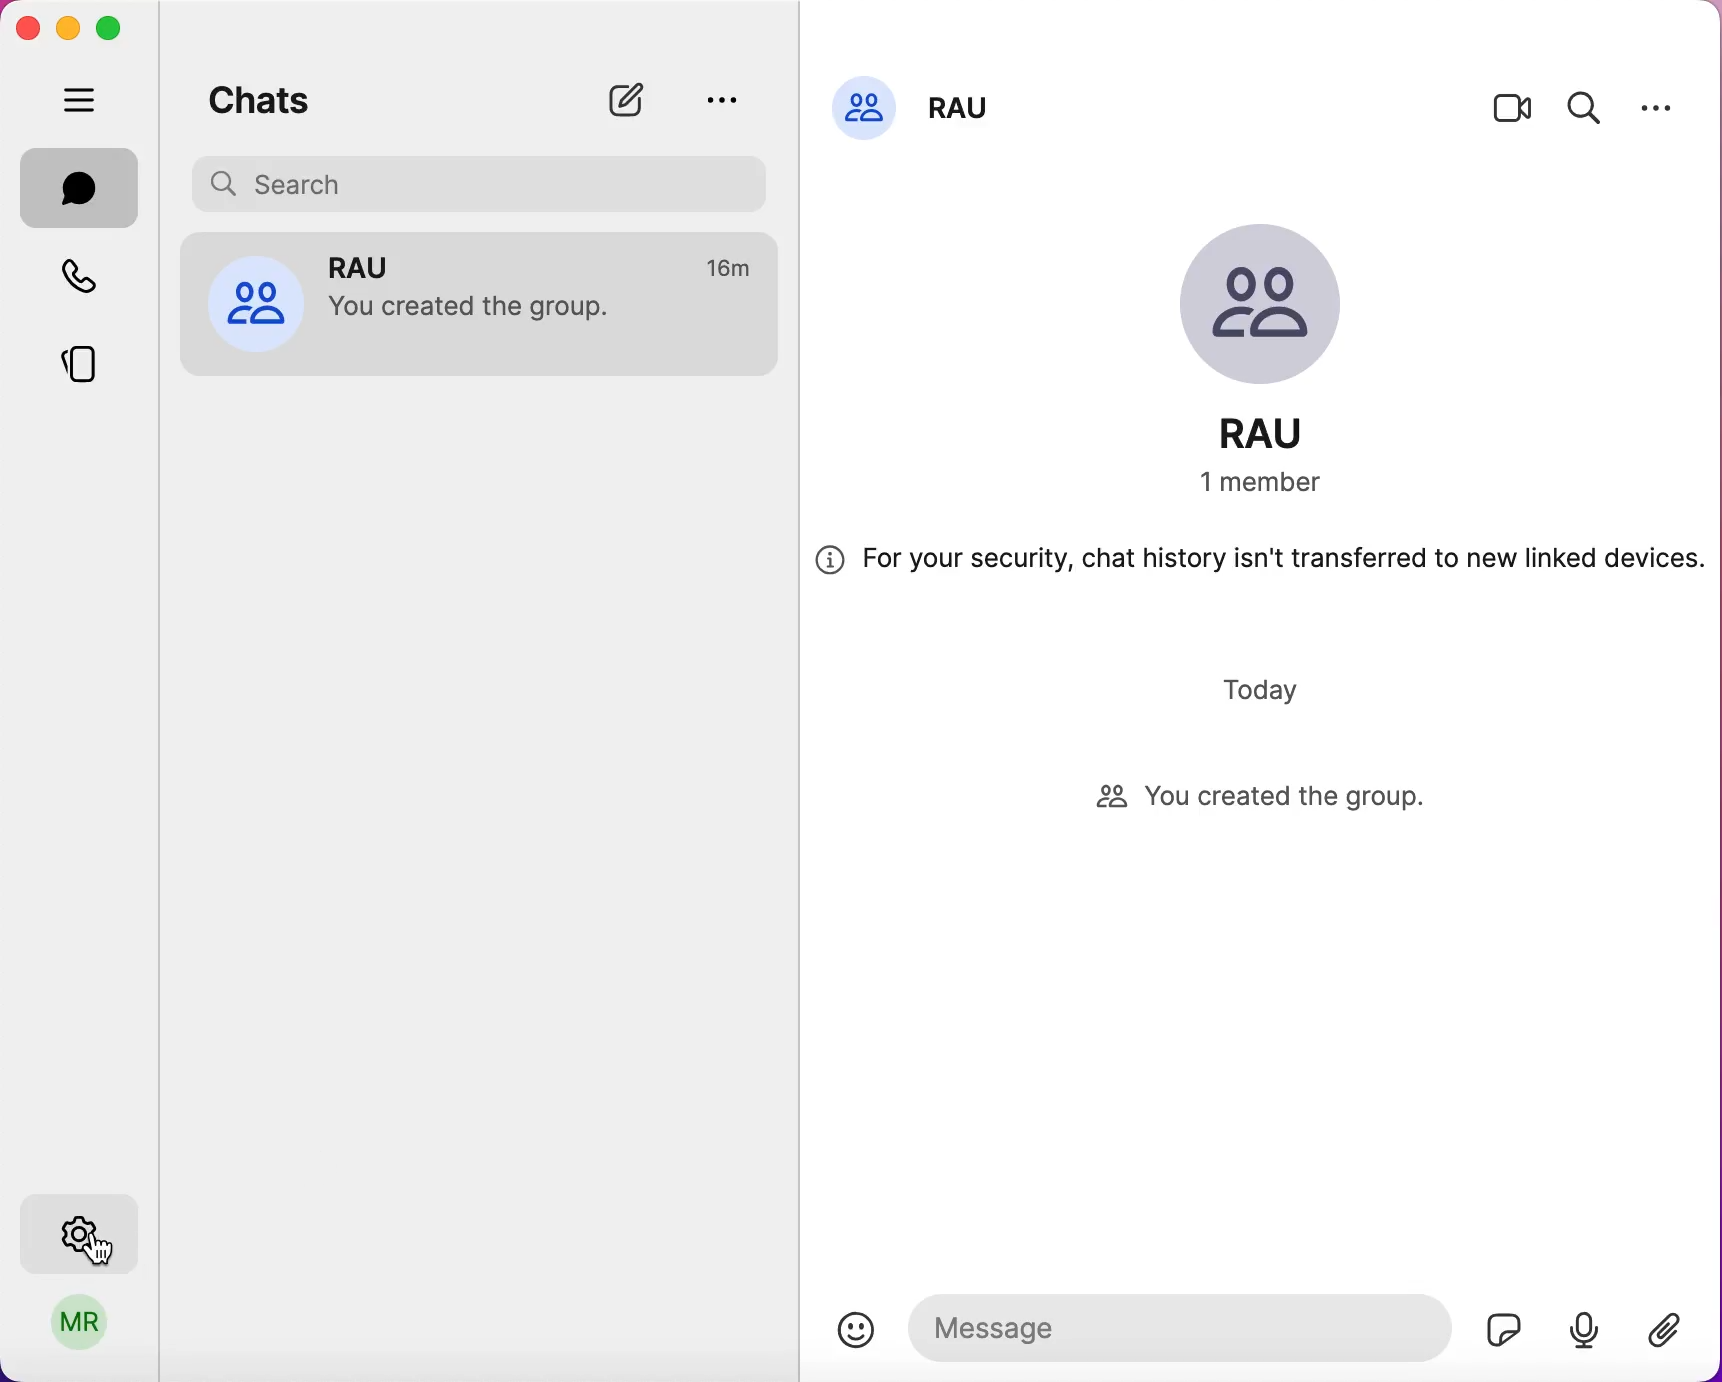 Image resolution: width=1722 pixels, height=1382 pixels. What do you see at coordinates (84, 1228) in the screenshot?
I see `settings` at bounding box center [84, 1228].